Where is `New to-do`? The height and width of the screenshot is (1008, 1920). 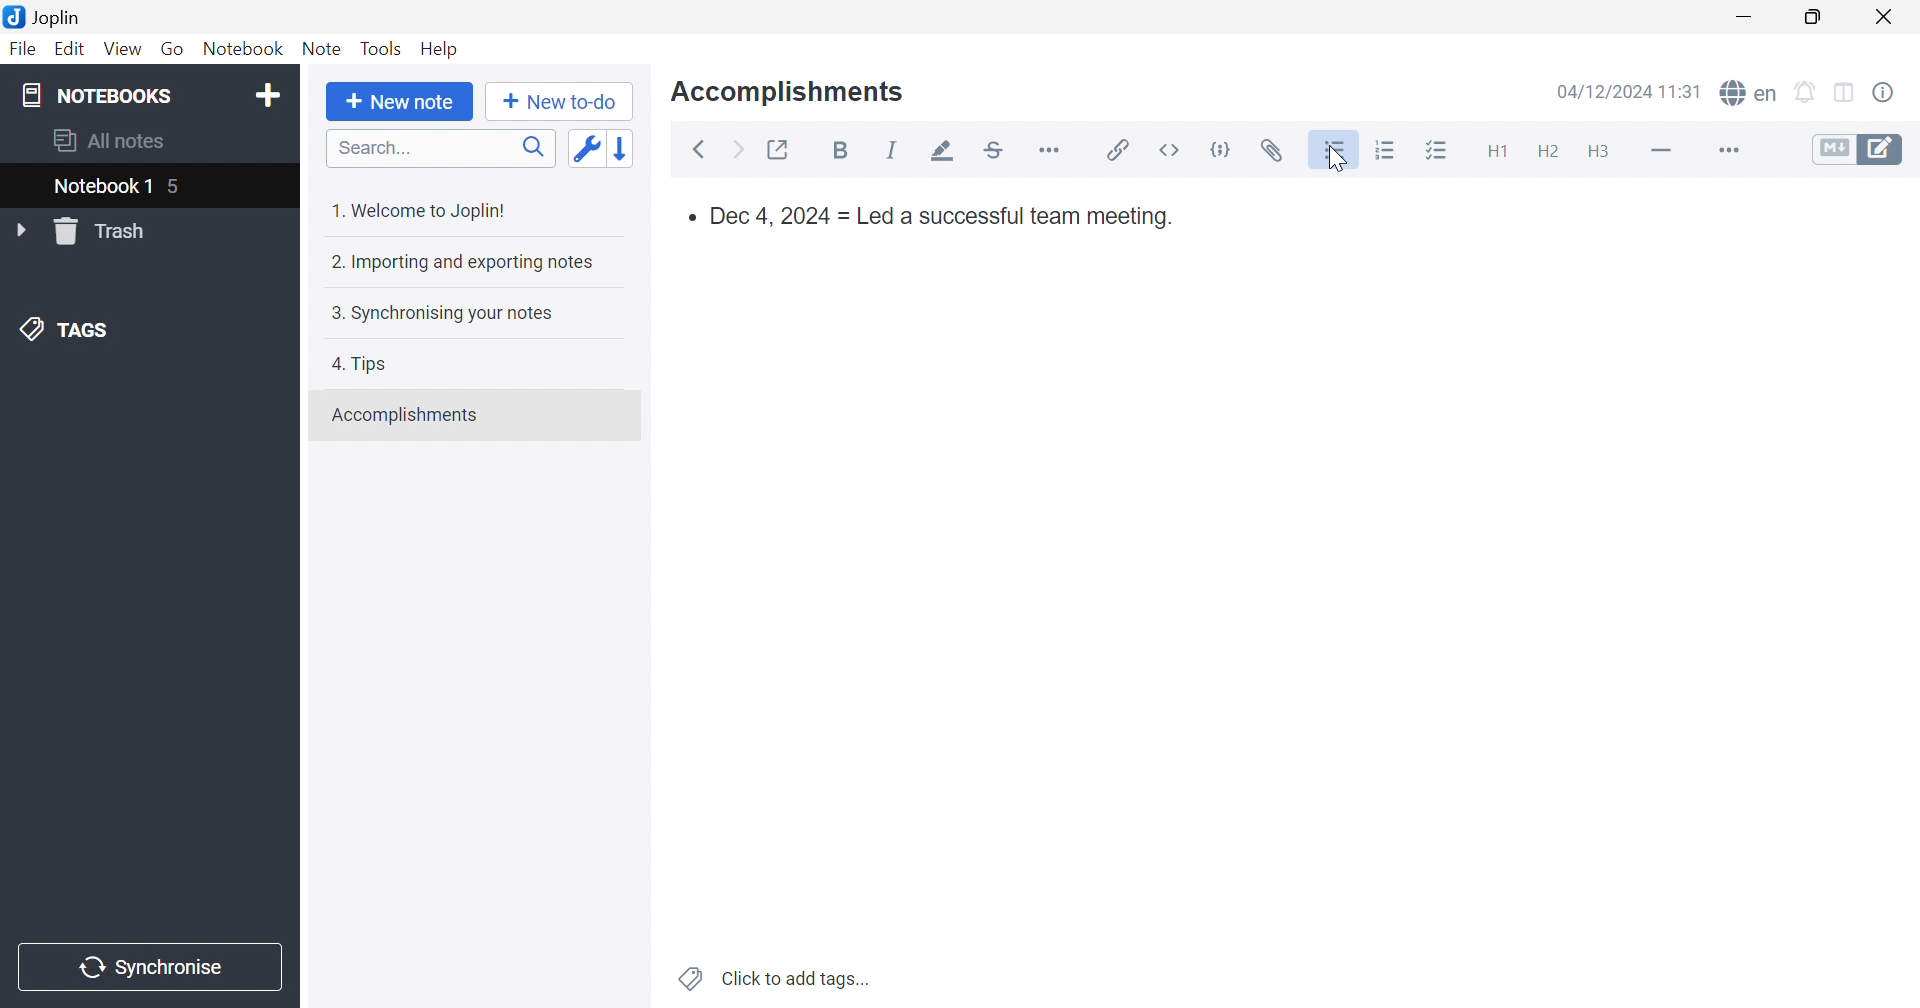 New to-do is located at coordinates (557, 99).